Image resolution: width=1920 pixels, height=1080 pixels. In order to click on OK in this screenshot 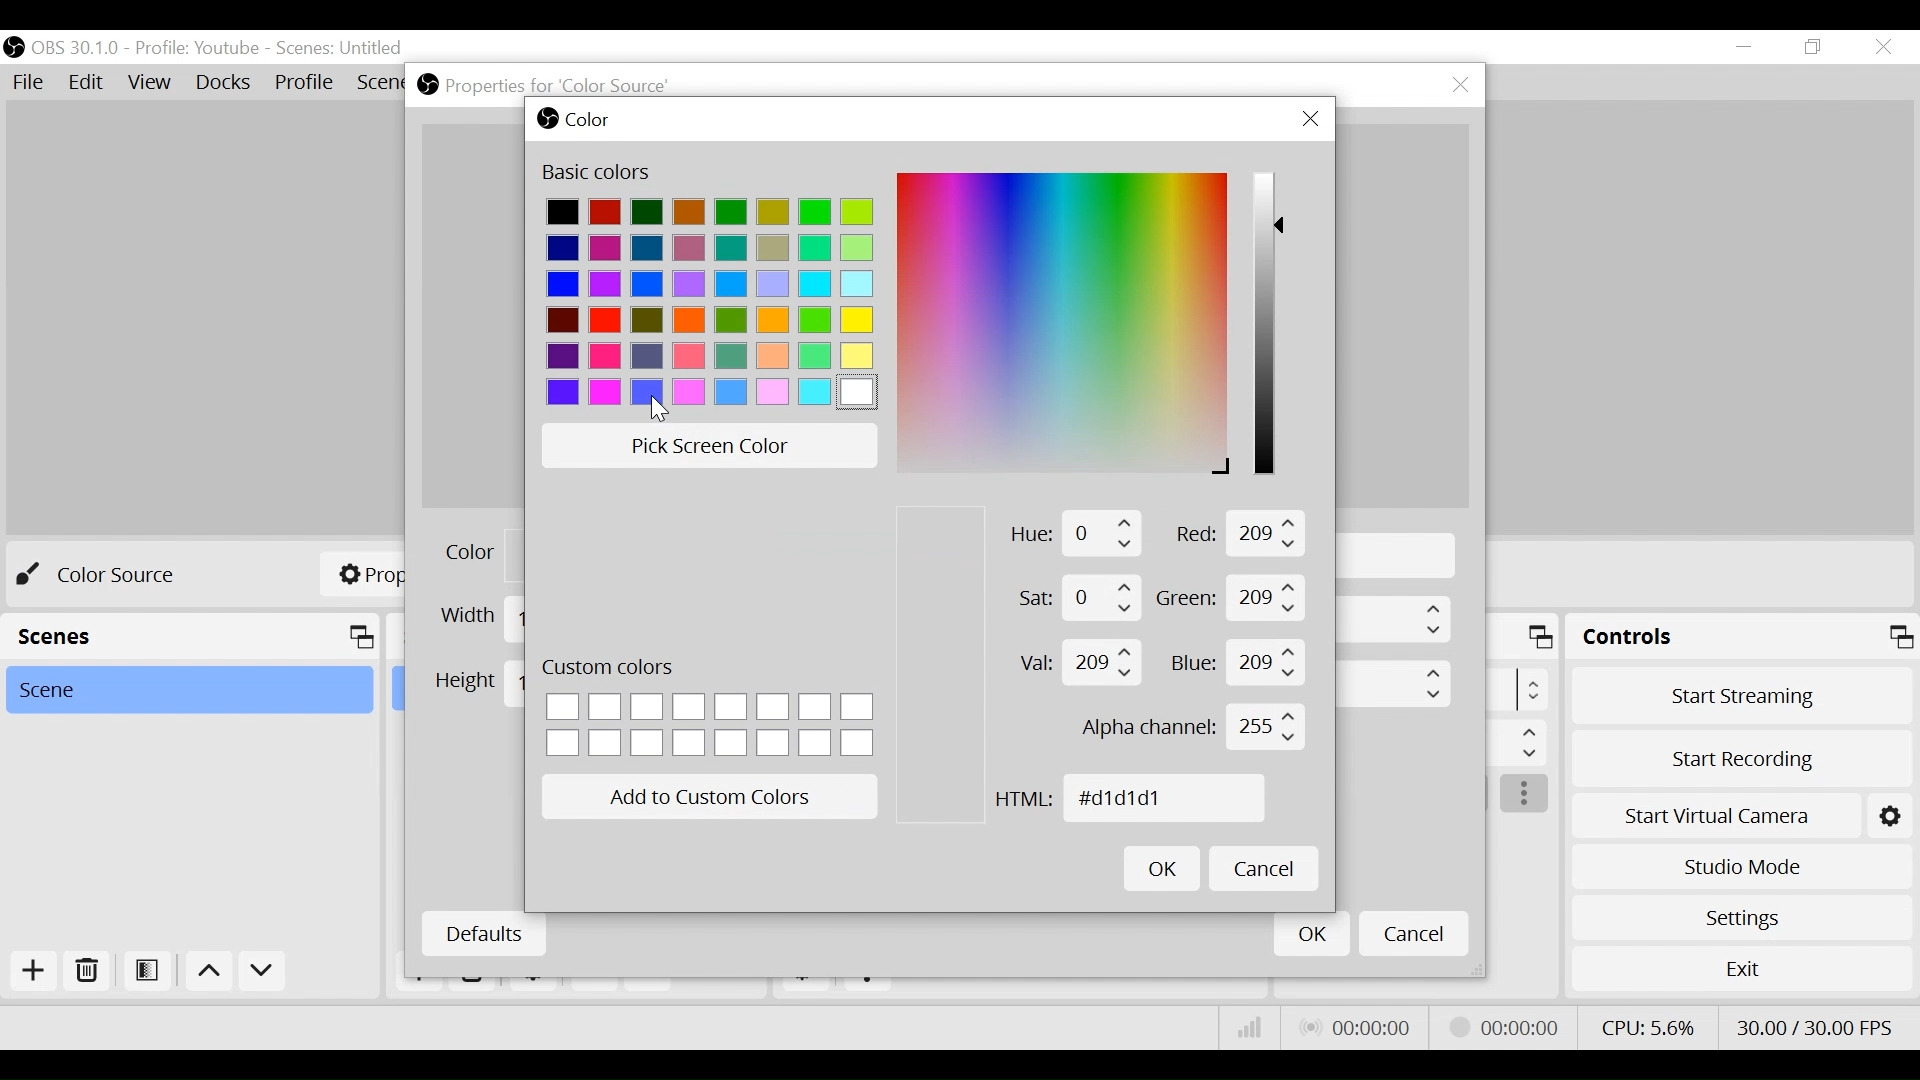, I will do `click(1160, 870)`.